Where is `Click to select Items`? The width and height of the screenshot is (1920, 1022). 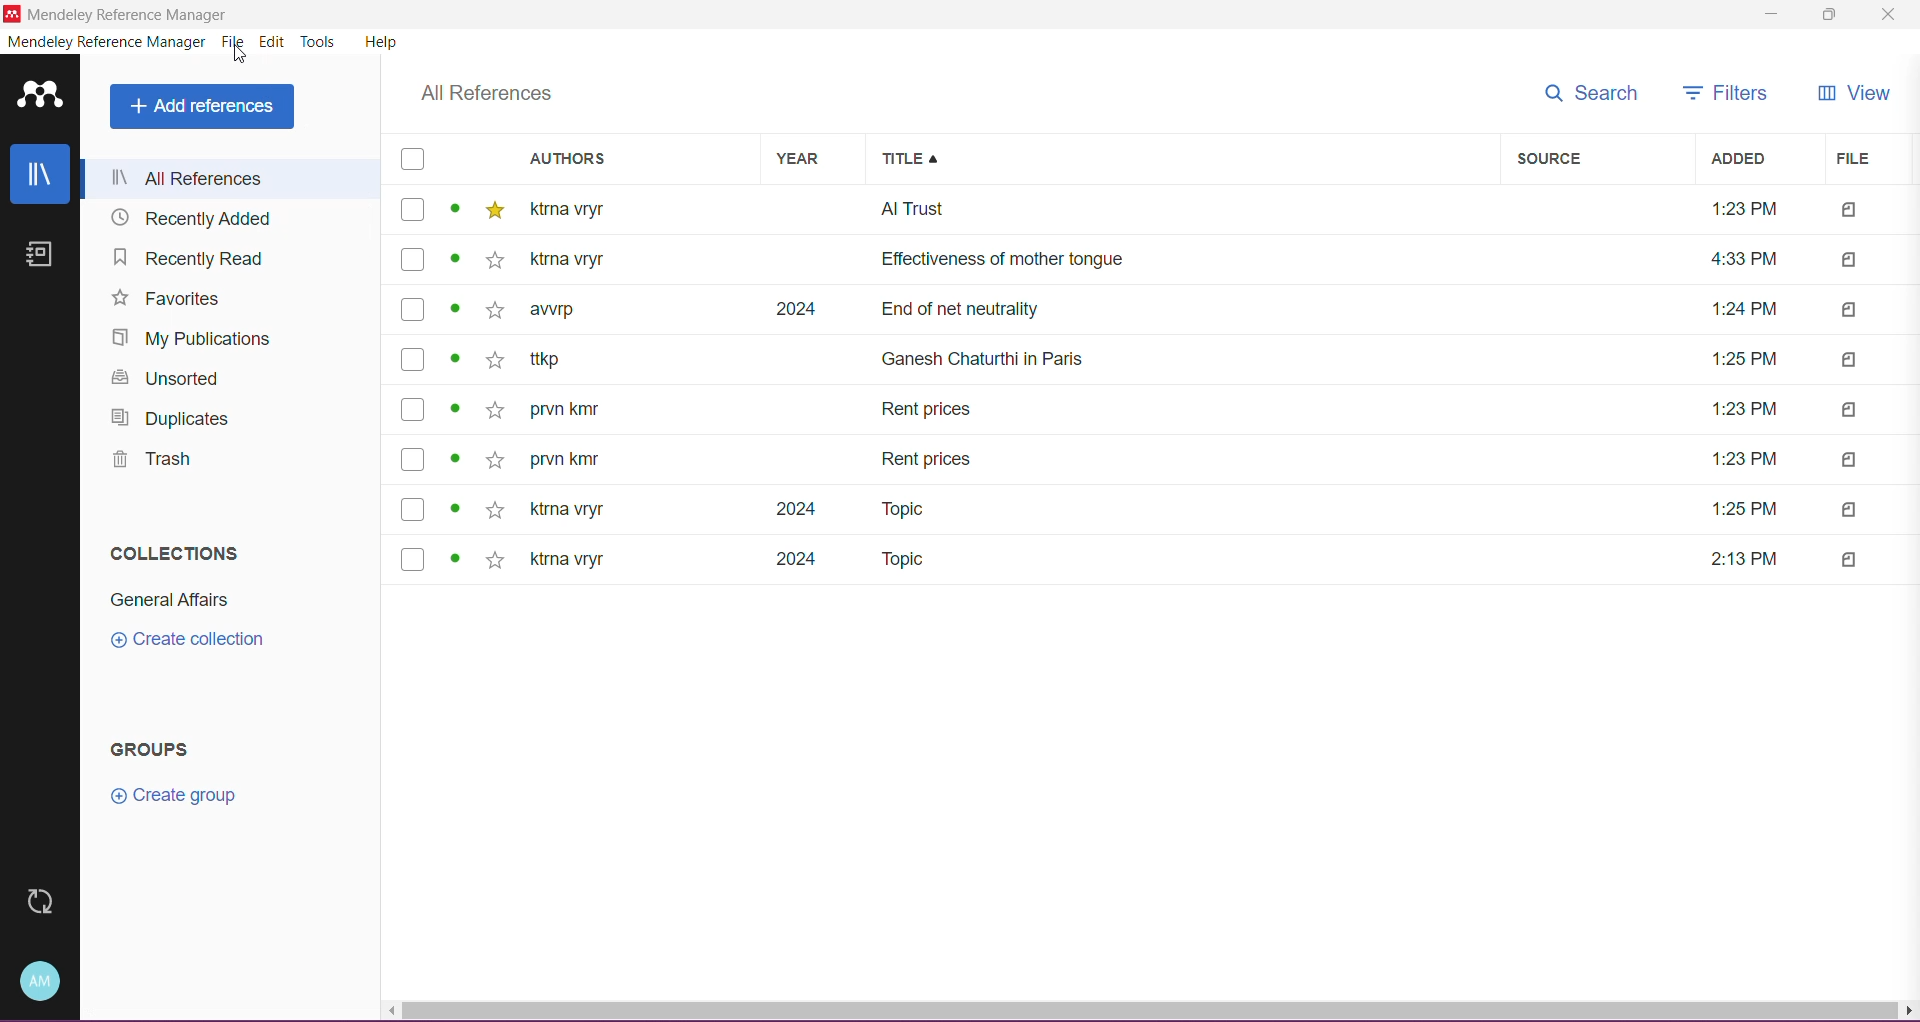
Click to select Items is located at coordinates (411, 361).